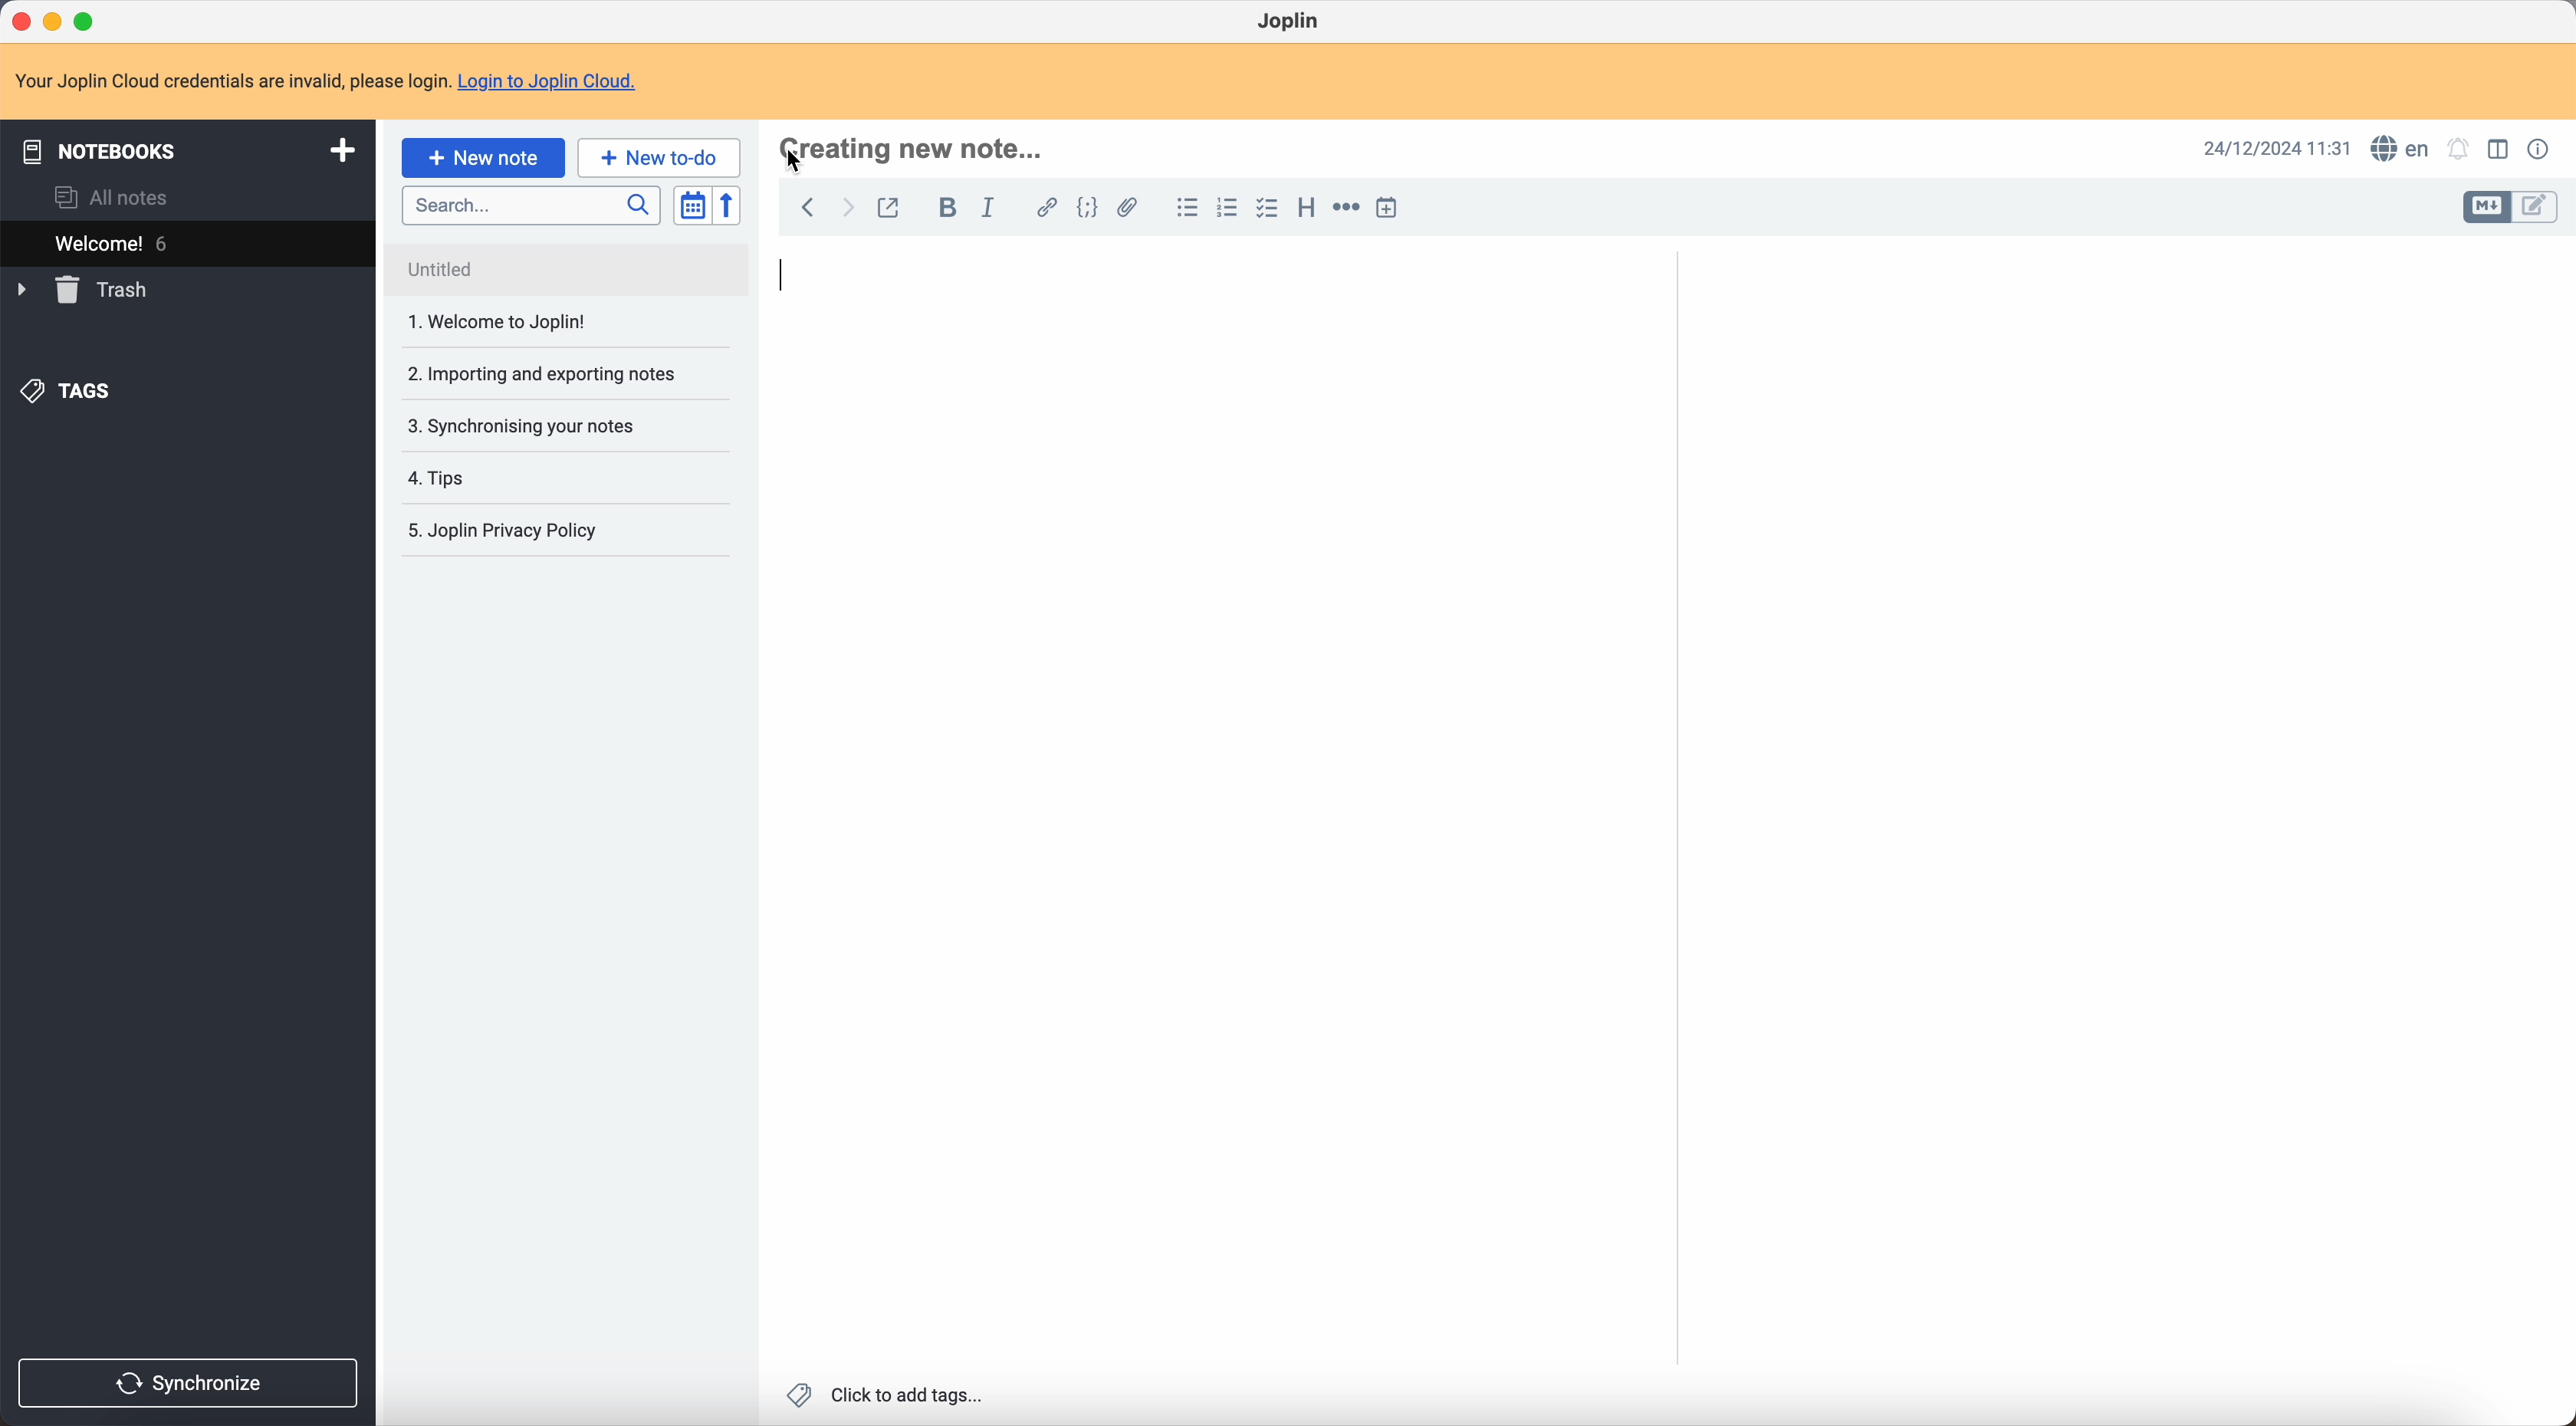  I want to click on code, so click(1087, 209).